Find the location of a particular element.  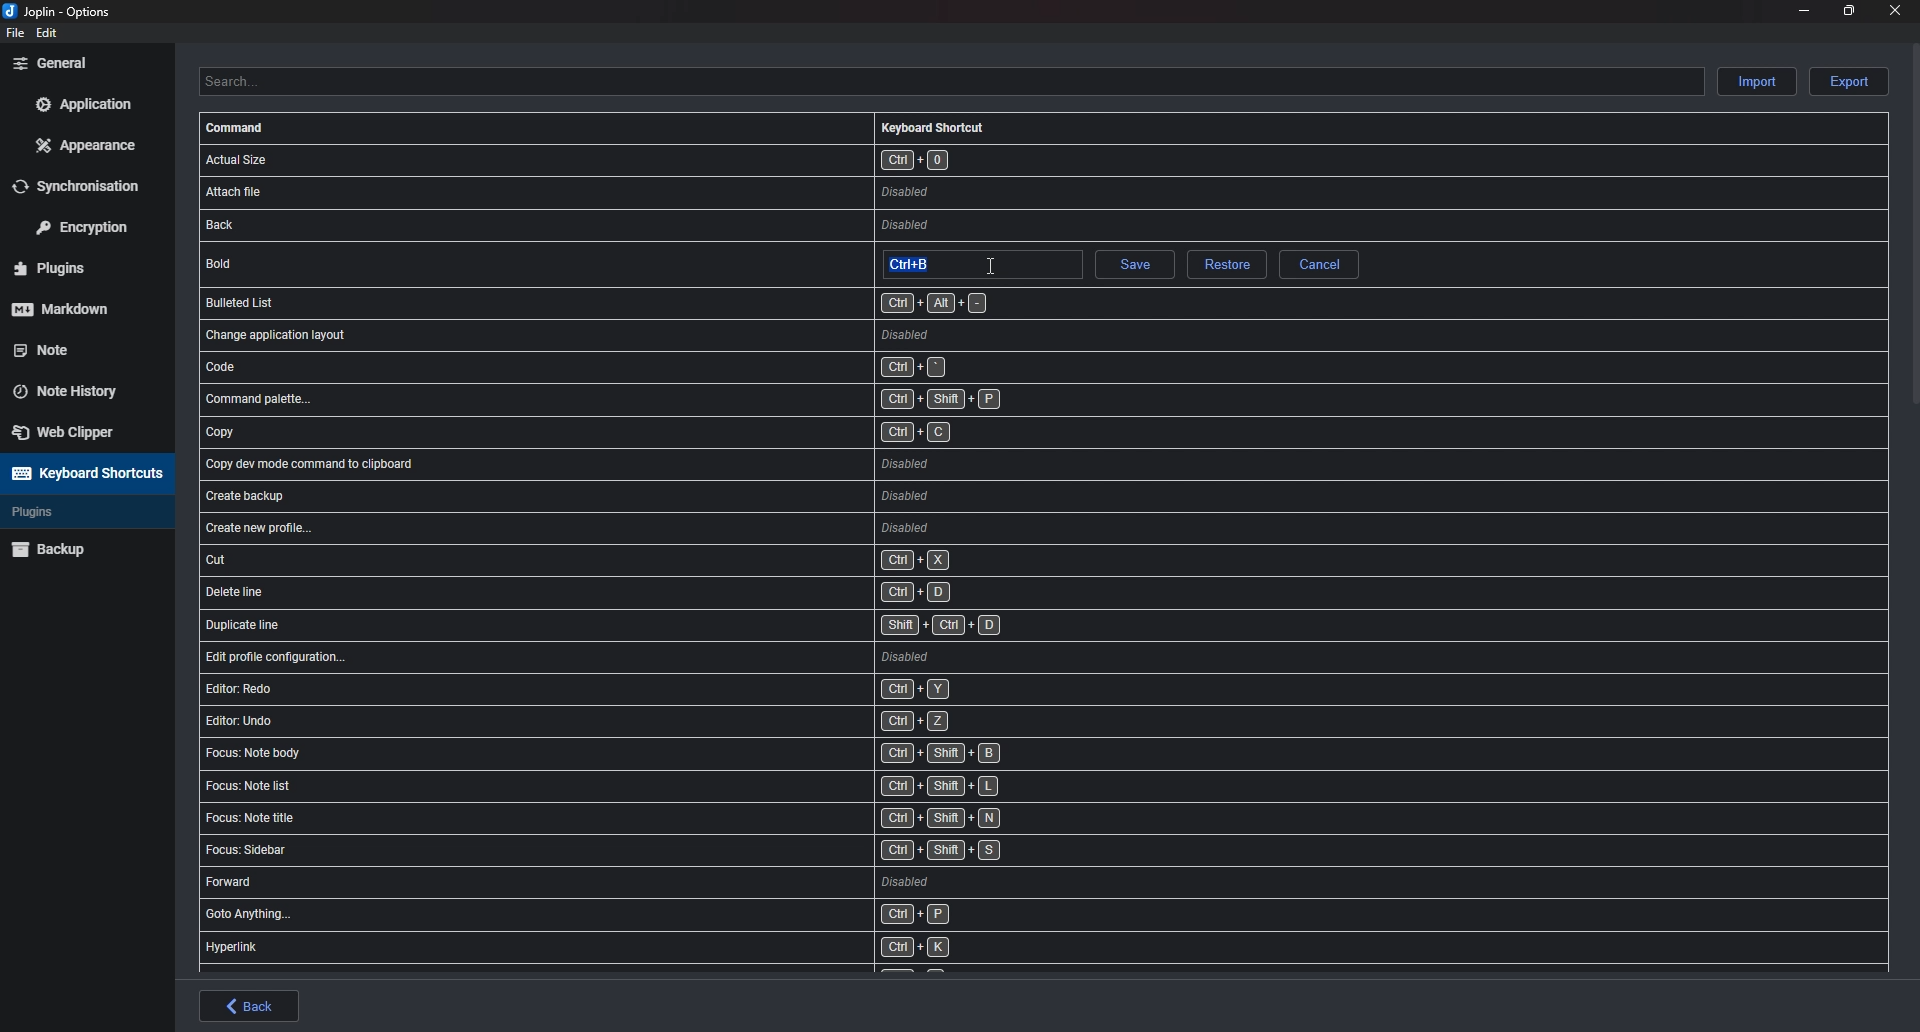

shortcut is located at coordinates (682, 592).